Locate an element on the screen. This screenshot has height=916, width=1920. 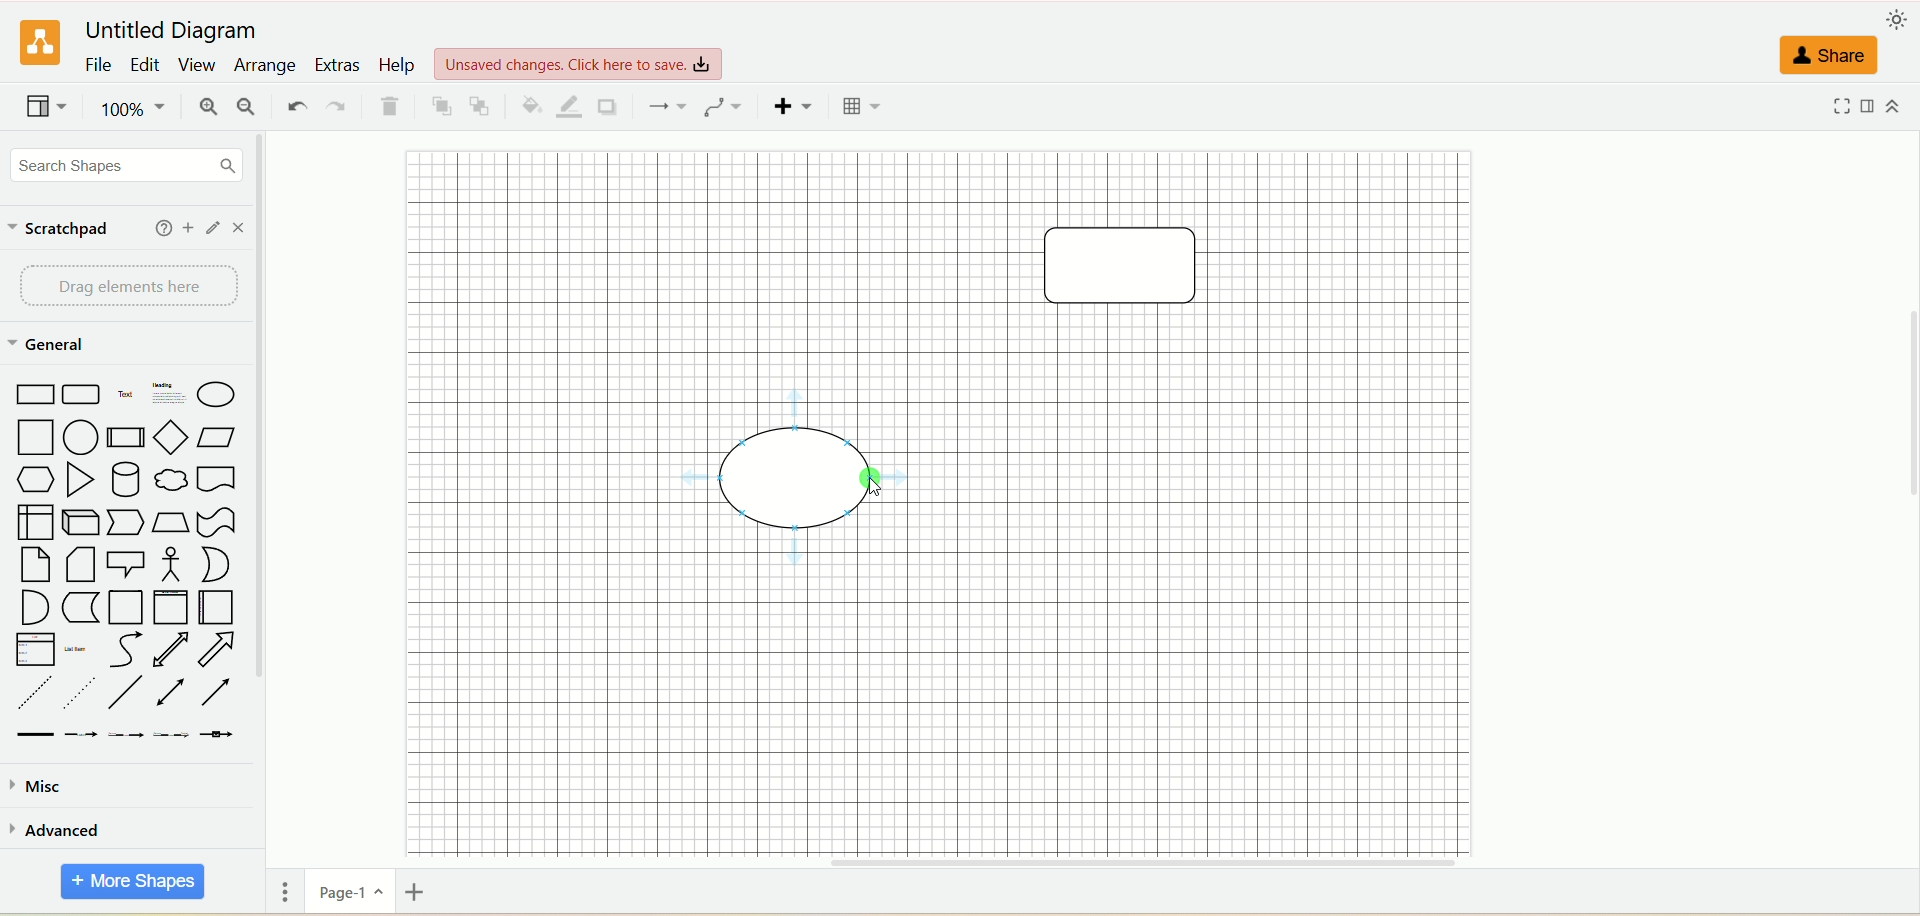
extras is located at coordinates (338, 63).